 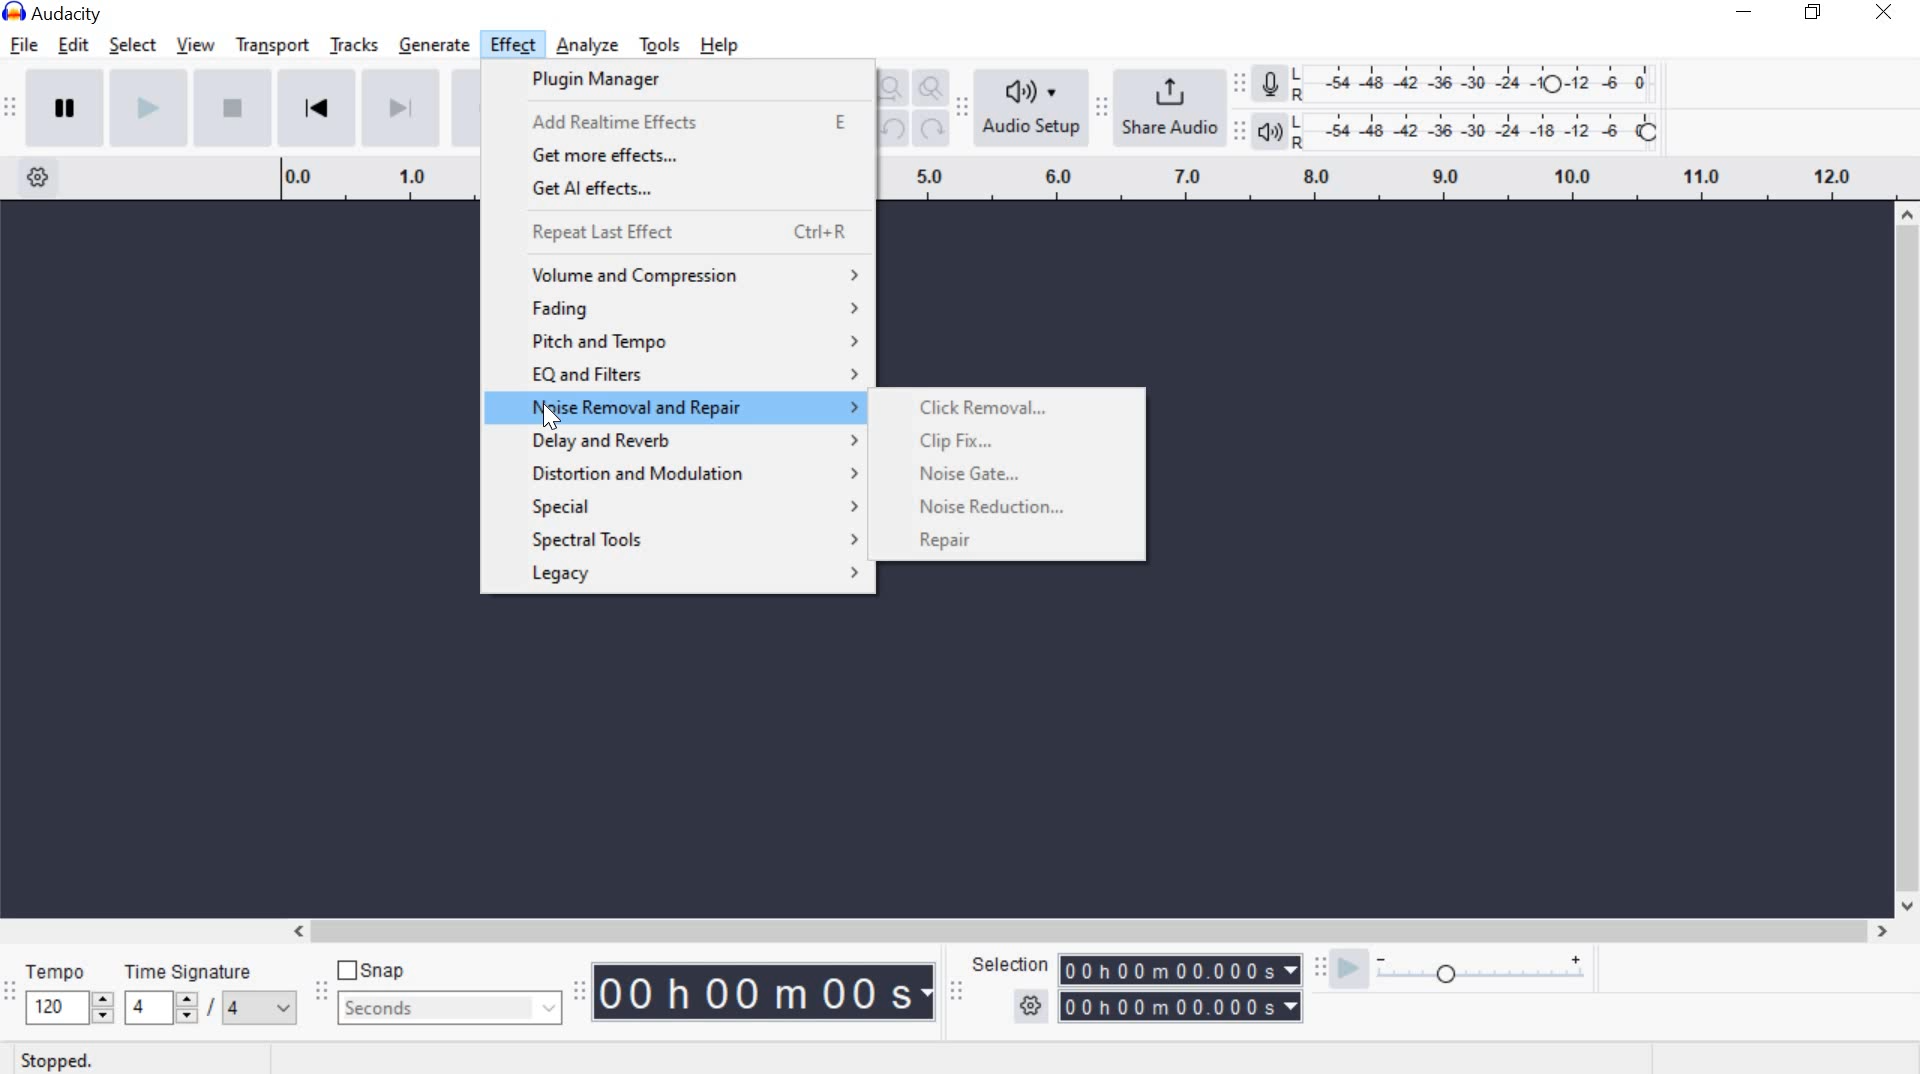 What do you see at coordinates (722, 45) in the screenshot?
I see `help` at bounding box center [722, 45].